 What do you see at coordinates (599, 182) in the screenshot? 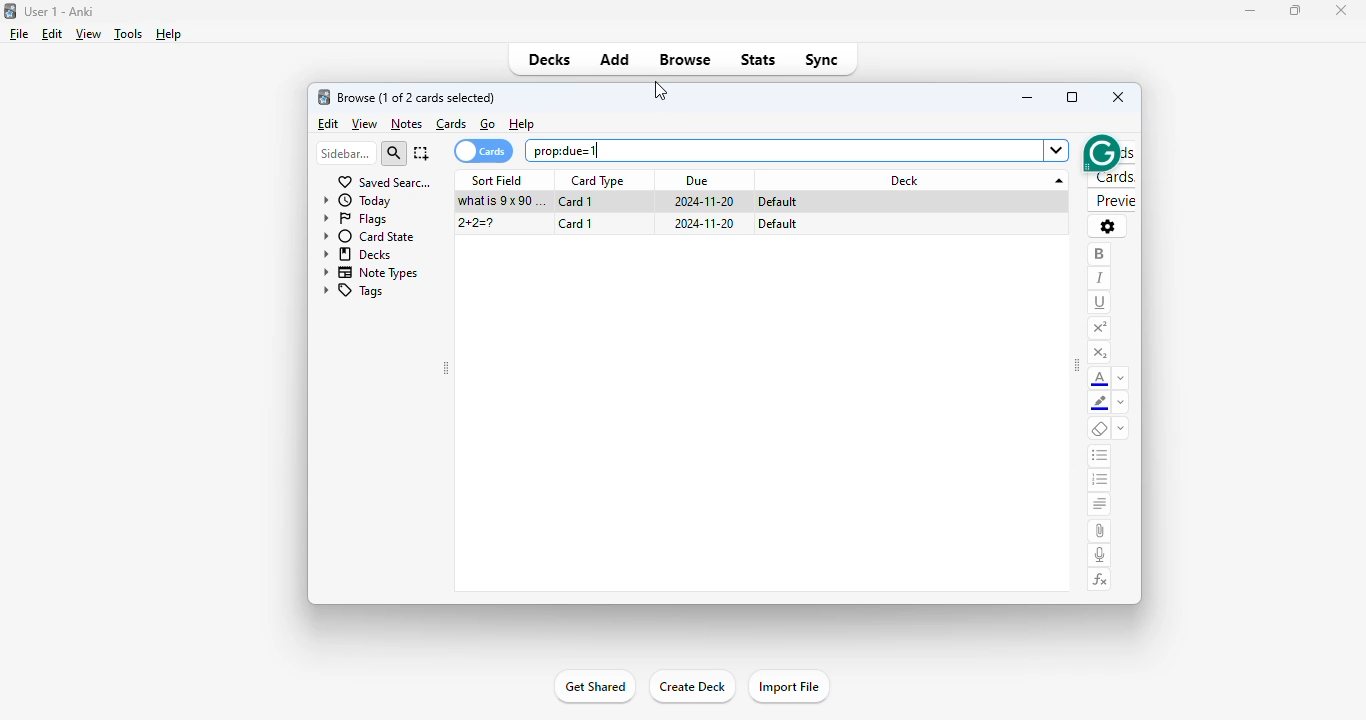
I see `card type` at bounding box center [599, 182].